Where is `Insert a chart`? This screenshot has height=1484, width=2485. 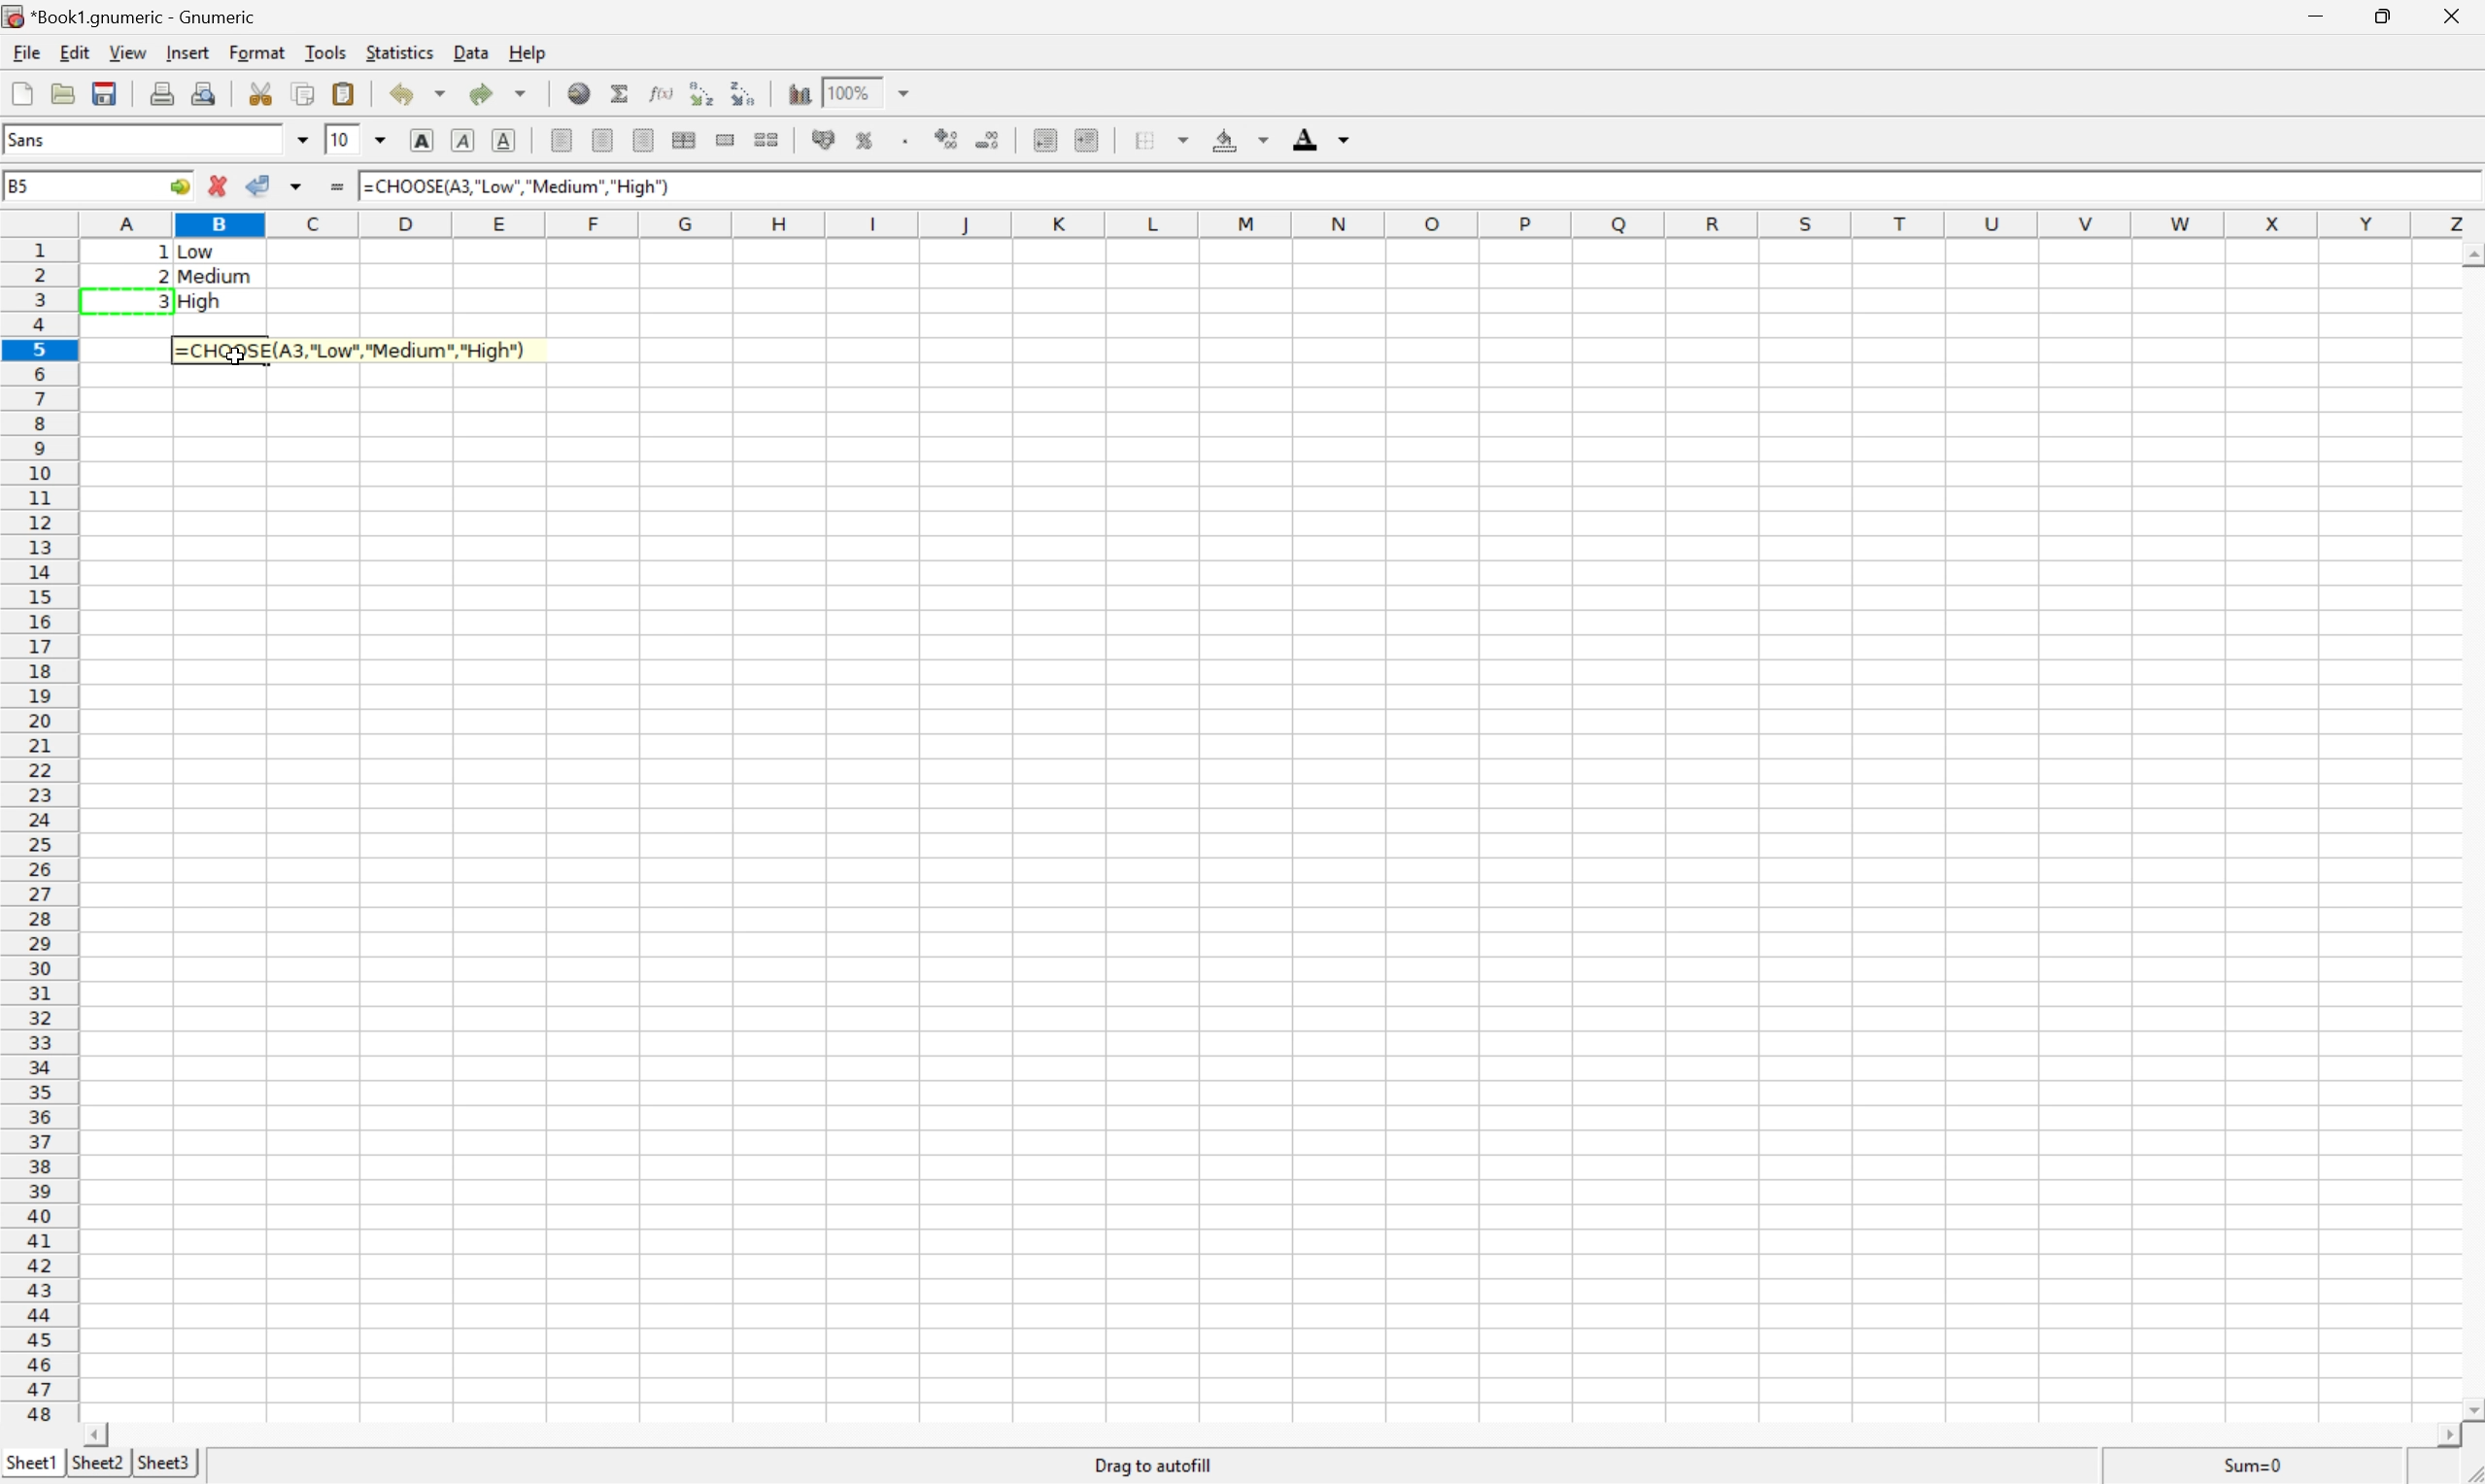 Insert a chart is located at coordinates (802, 93).